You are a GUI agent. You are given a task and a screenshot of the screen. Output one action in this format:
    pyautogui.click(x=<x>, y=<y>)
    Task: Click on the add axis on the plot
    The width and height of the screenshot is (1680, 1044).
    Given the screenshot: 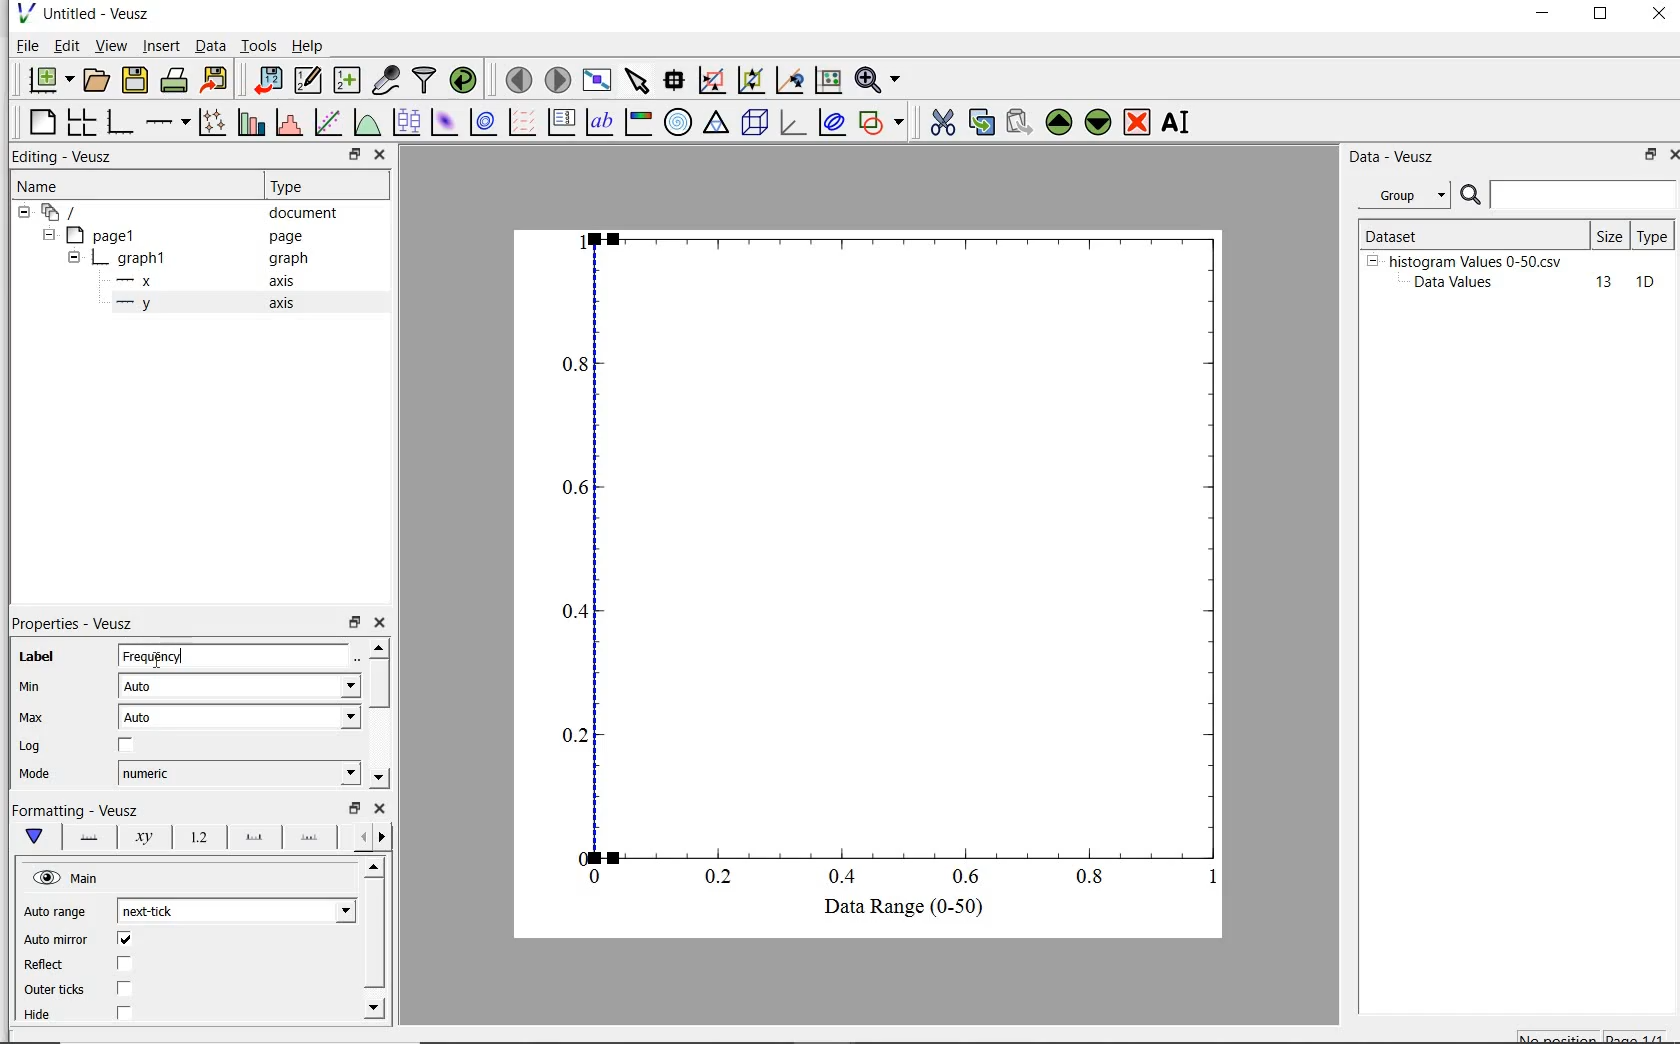 What is the action you would take?
    pyautogui.click(x=167, y=120)
    